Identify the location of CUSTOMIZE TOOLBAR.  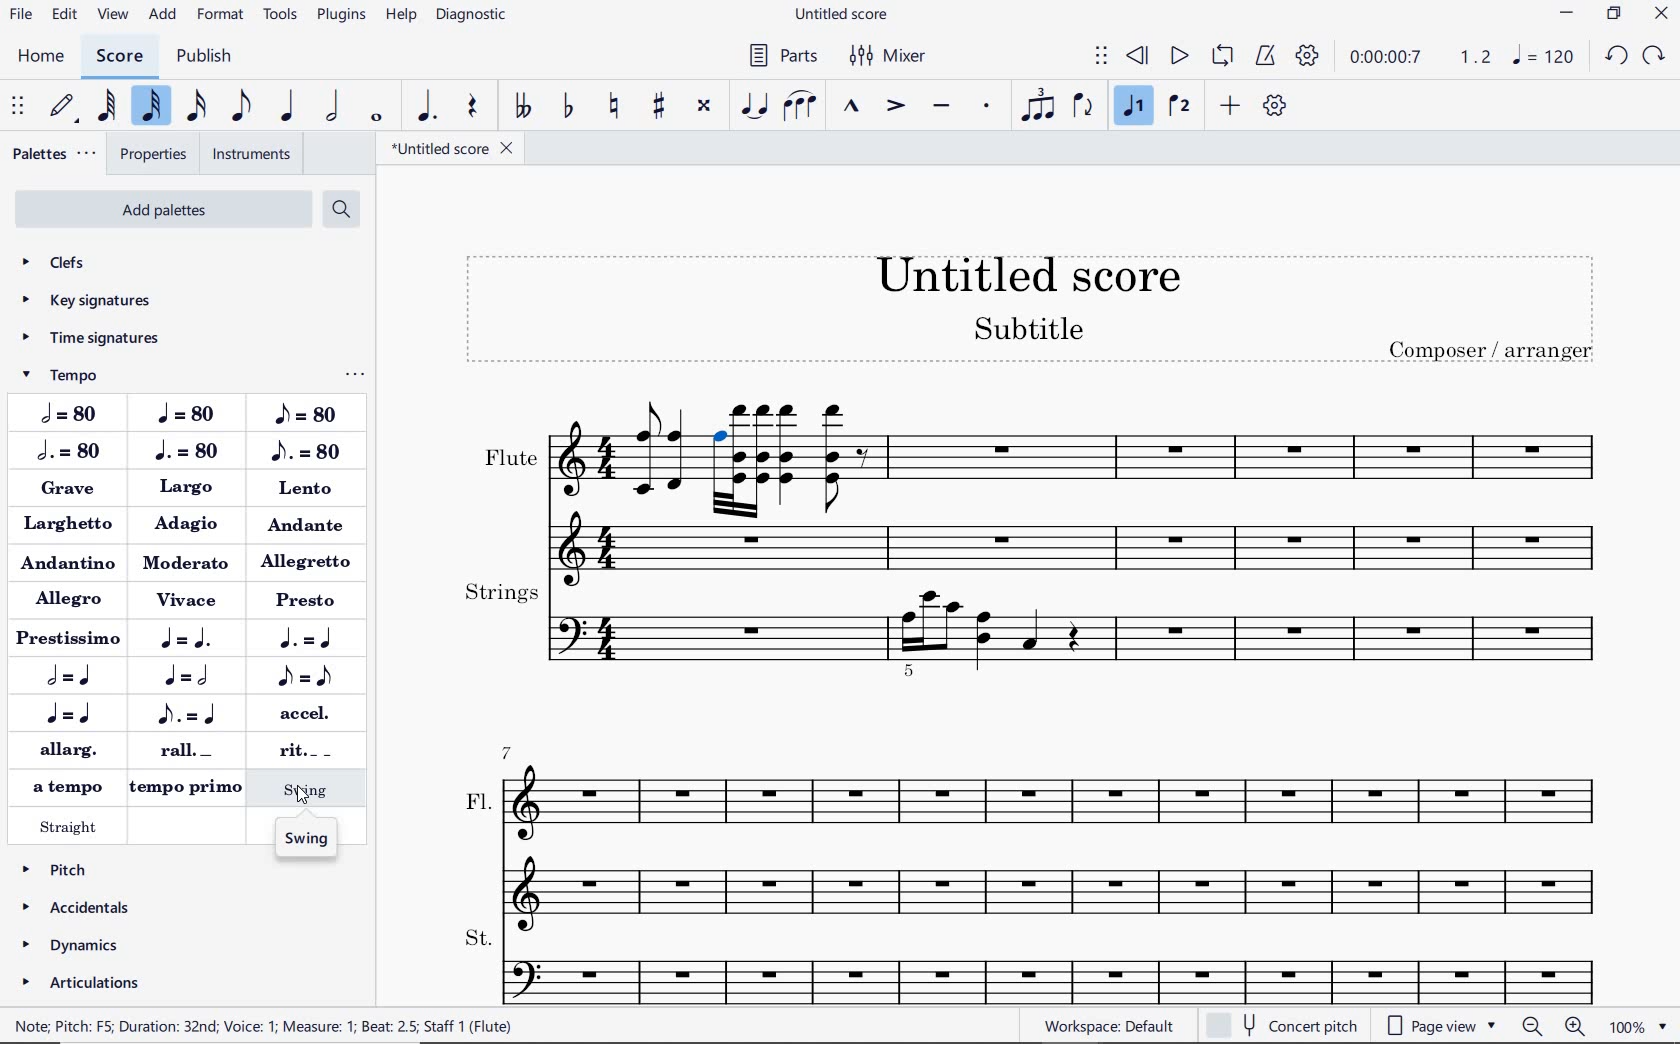
(1277, 109).